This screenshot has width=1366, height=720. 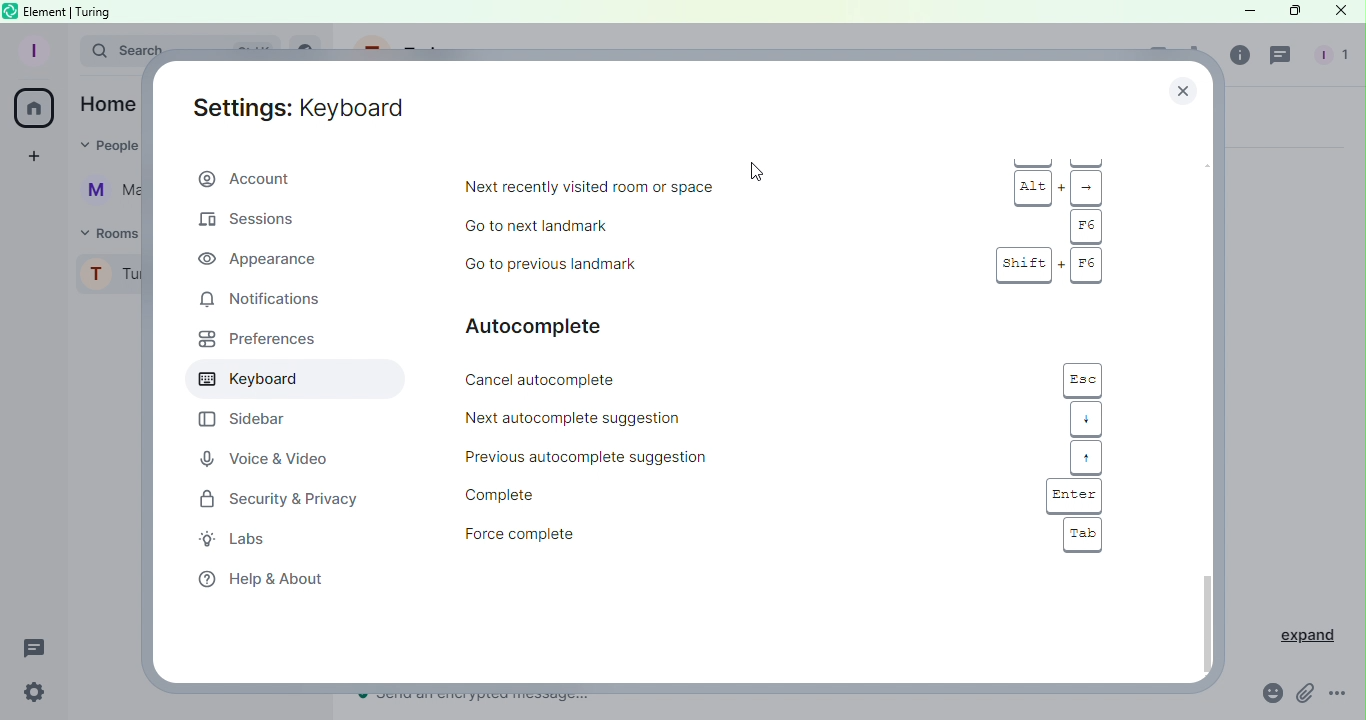 What do you see at coordinates (673, 187) in the screenshot?
I see `Next recently visited room or space` at bounding box center [673, 187].